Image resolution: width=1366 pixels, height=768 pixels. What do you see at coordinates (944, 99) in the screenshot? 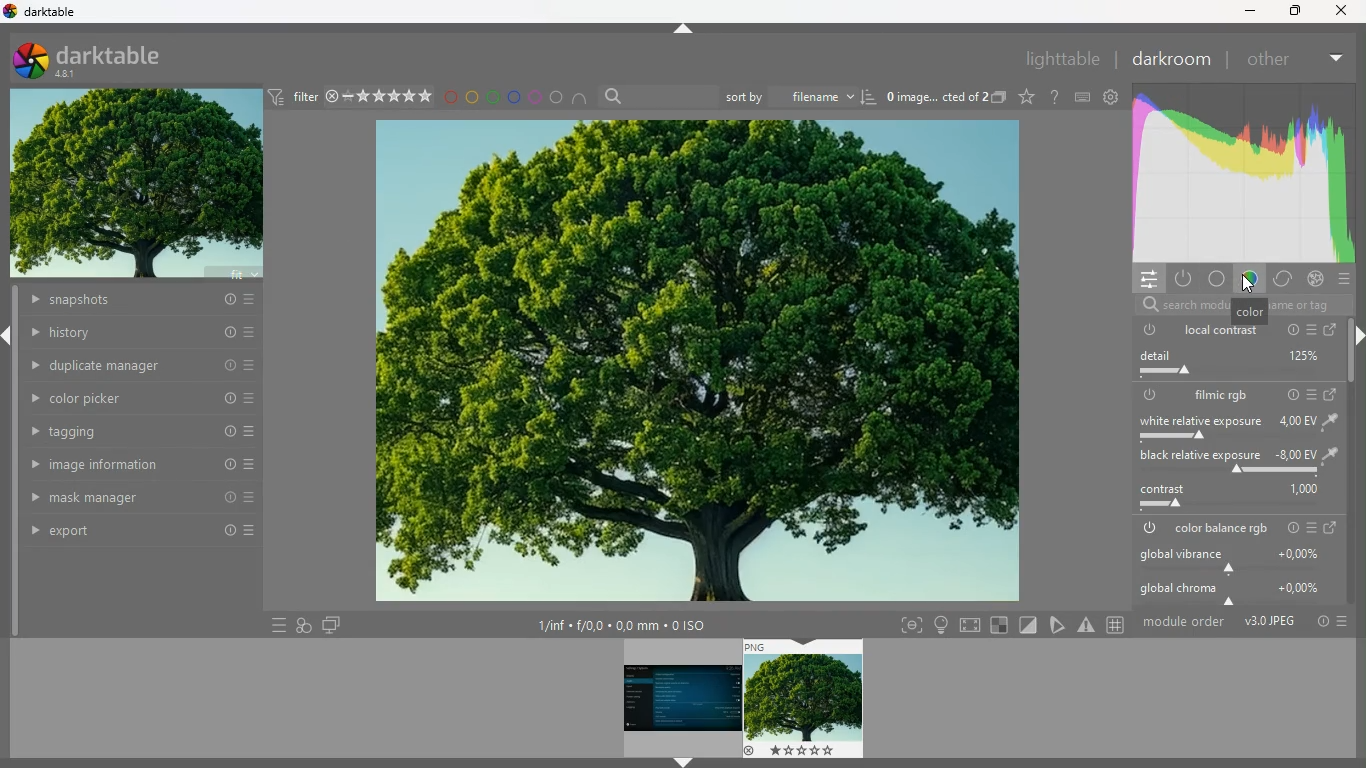
I see `image description` at bounding box center [944, 99].